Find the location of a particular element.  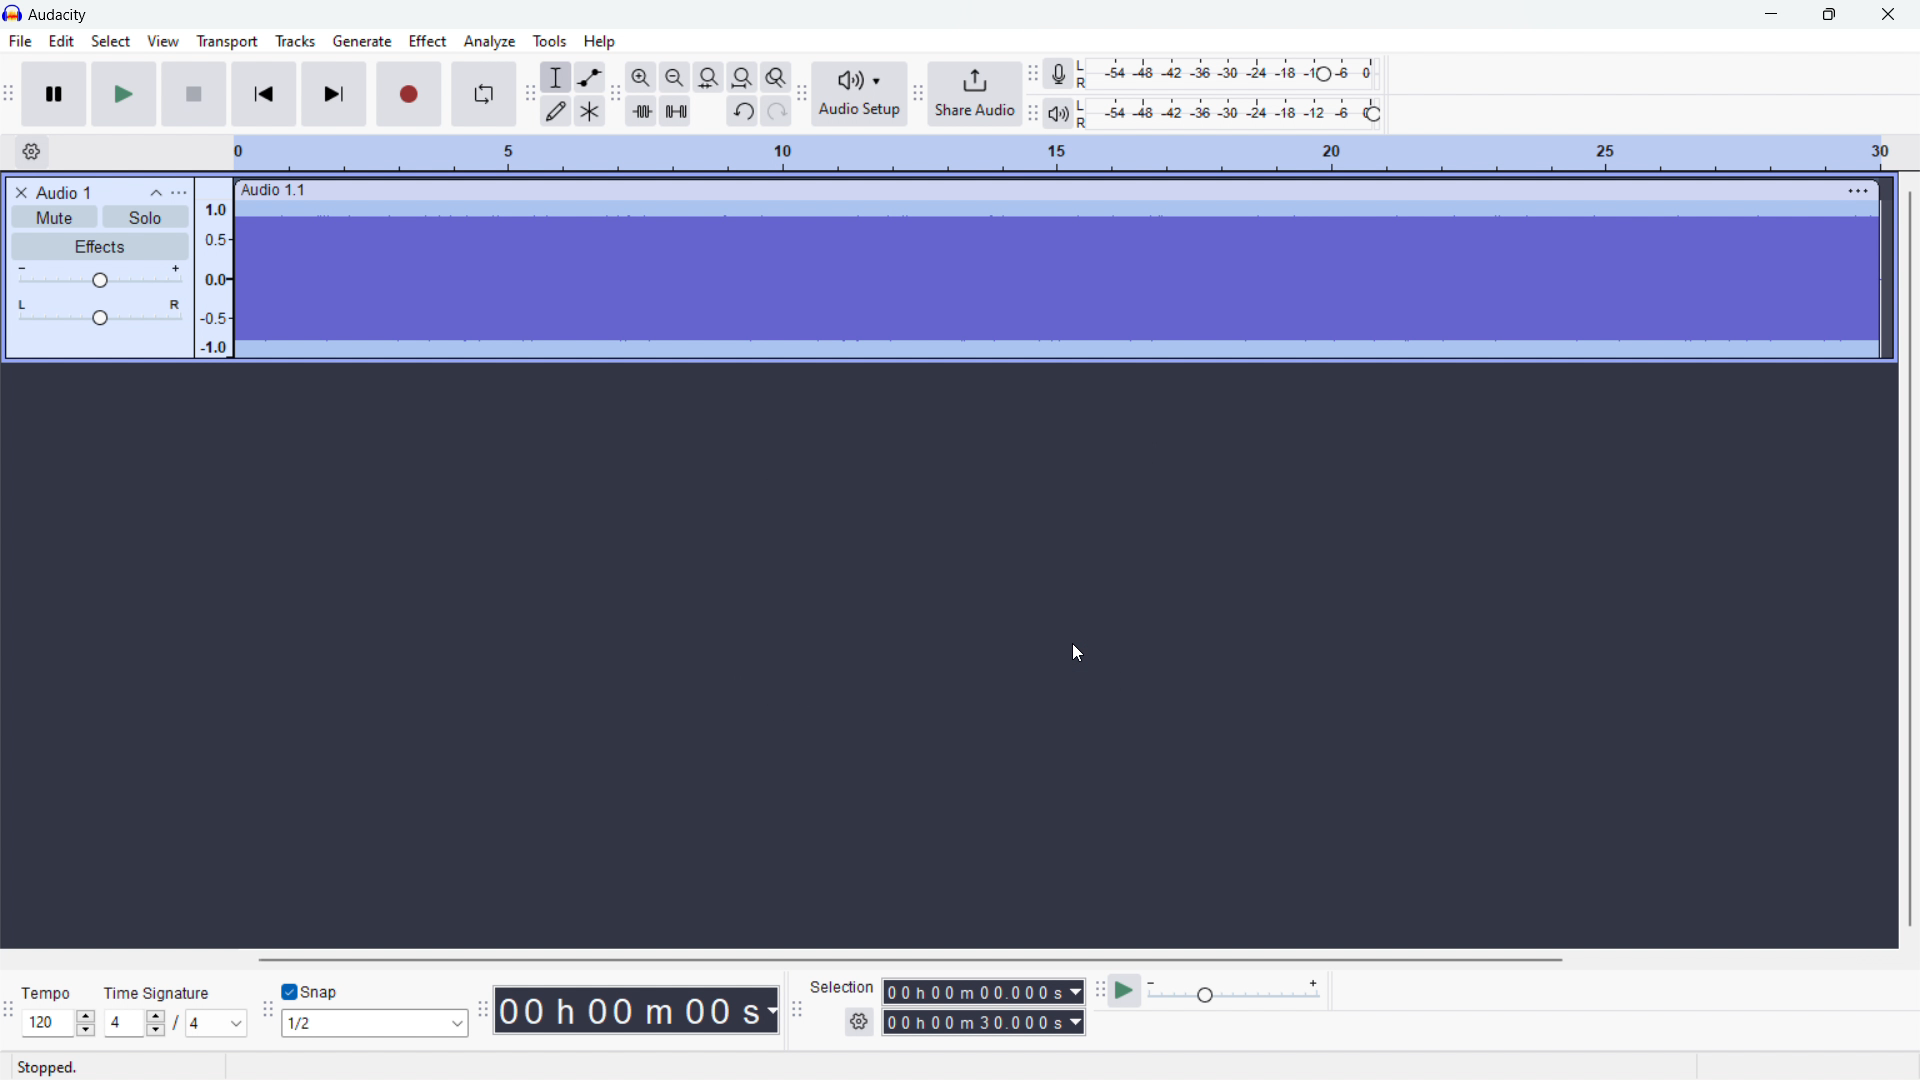

collapse is located at coordinates (154, 193).